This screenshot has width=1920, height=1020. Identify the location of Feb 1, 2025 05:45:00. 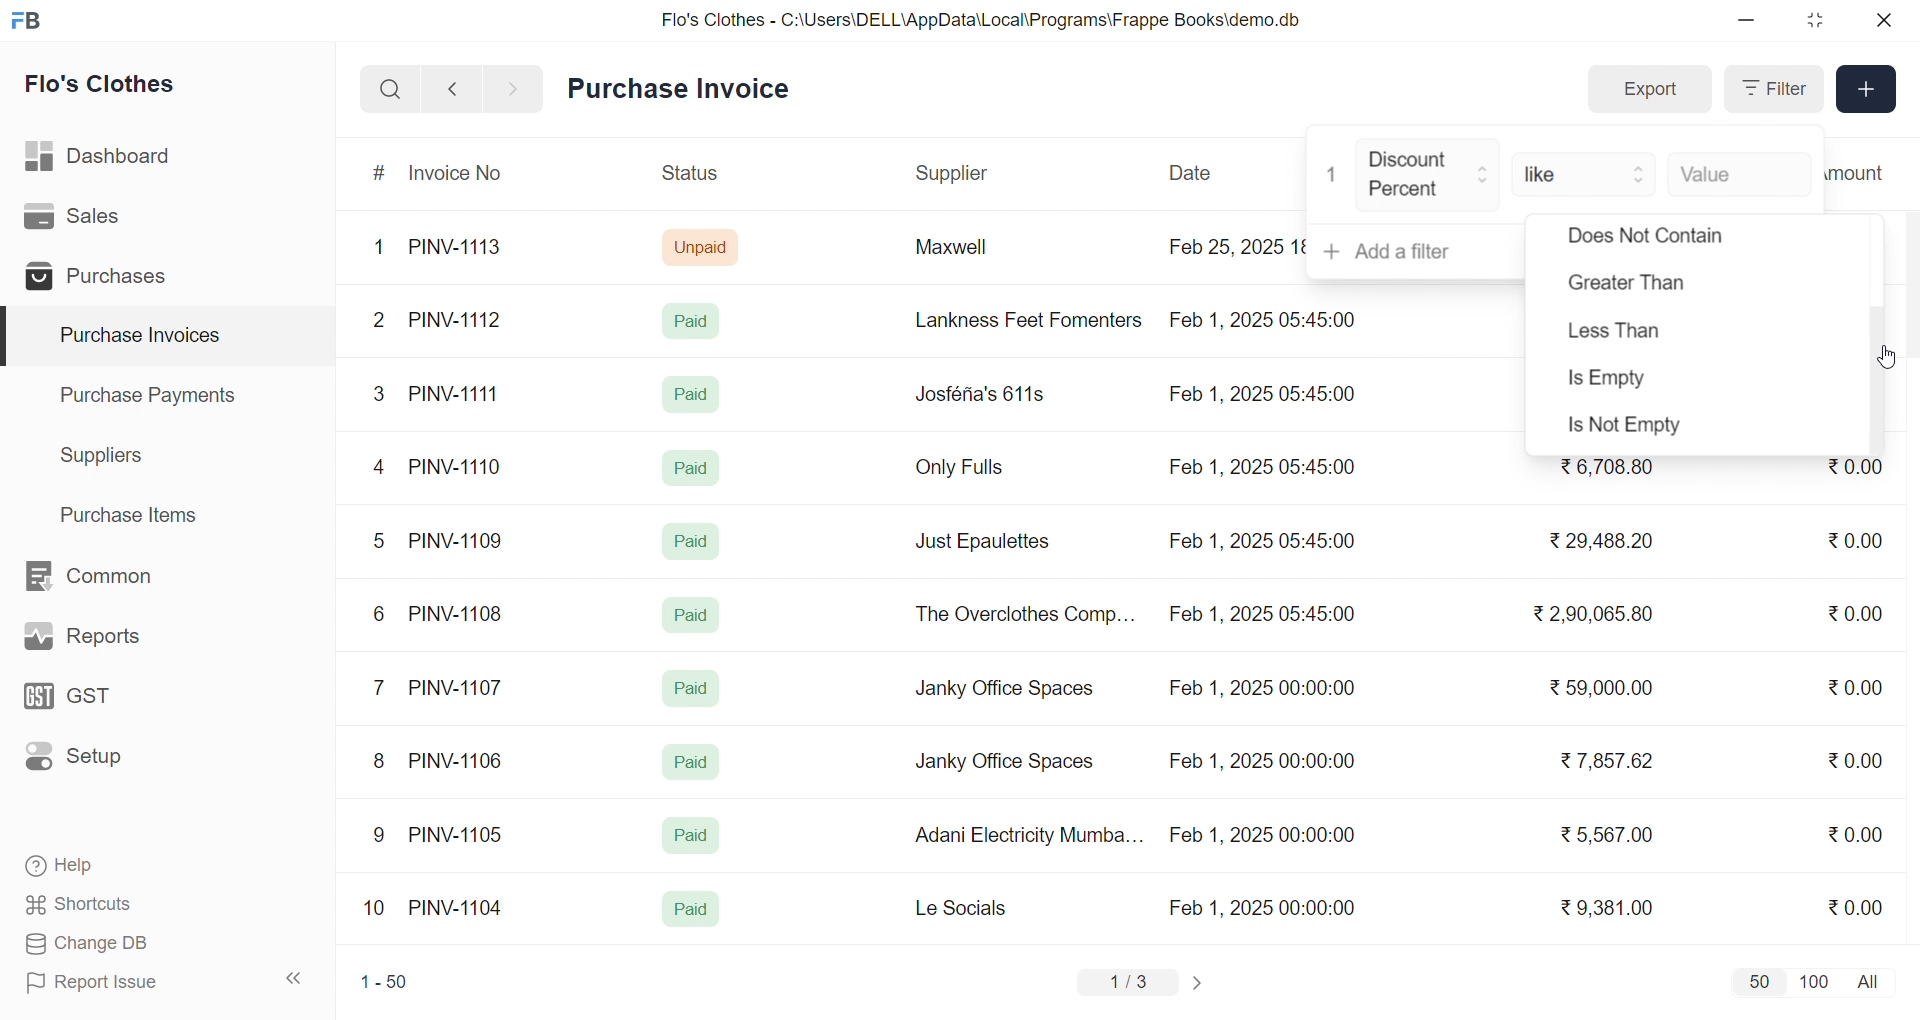
(1265, 468).